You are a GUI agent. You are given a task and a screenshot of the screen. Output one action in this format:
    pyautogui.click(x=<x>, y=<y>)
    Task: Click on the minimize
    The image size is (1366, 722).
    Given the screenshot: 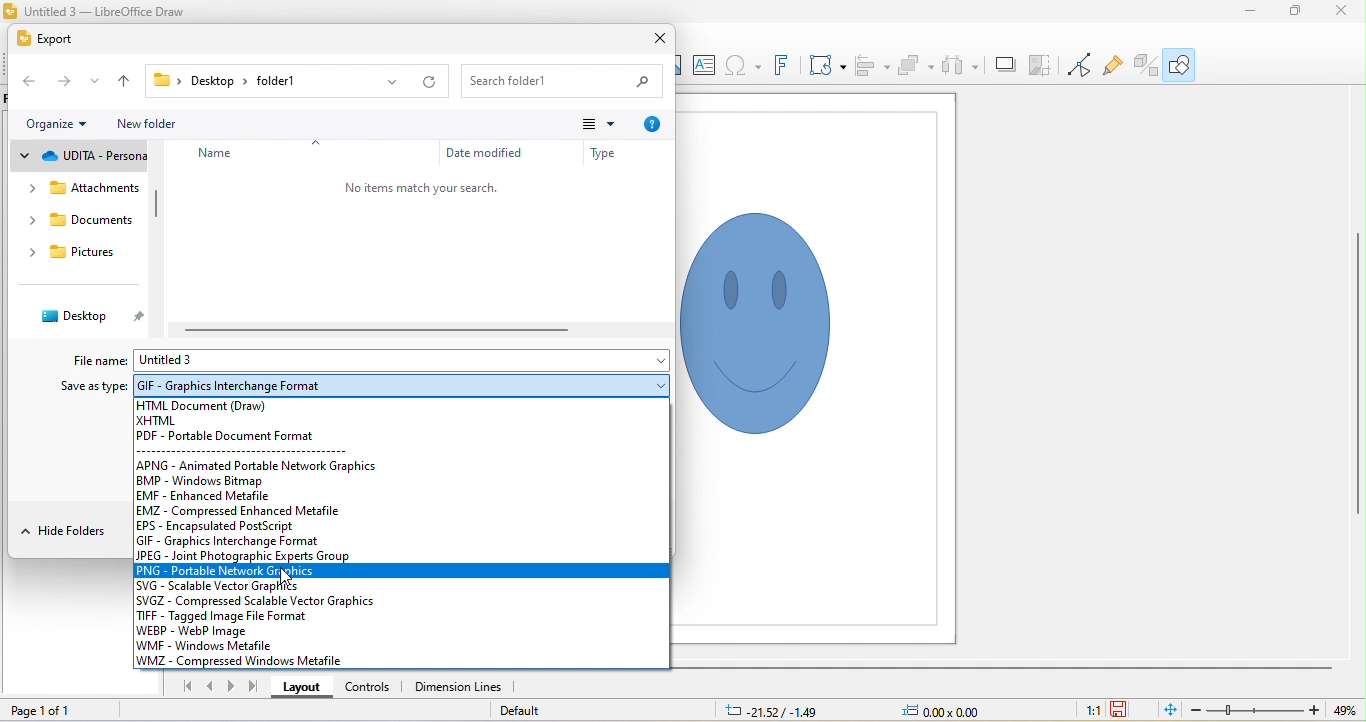 What is the action you would take?
    pyautogui.click(x=1251, y=11)
    